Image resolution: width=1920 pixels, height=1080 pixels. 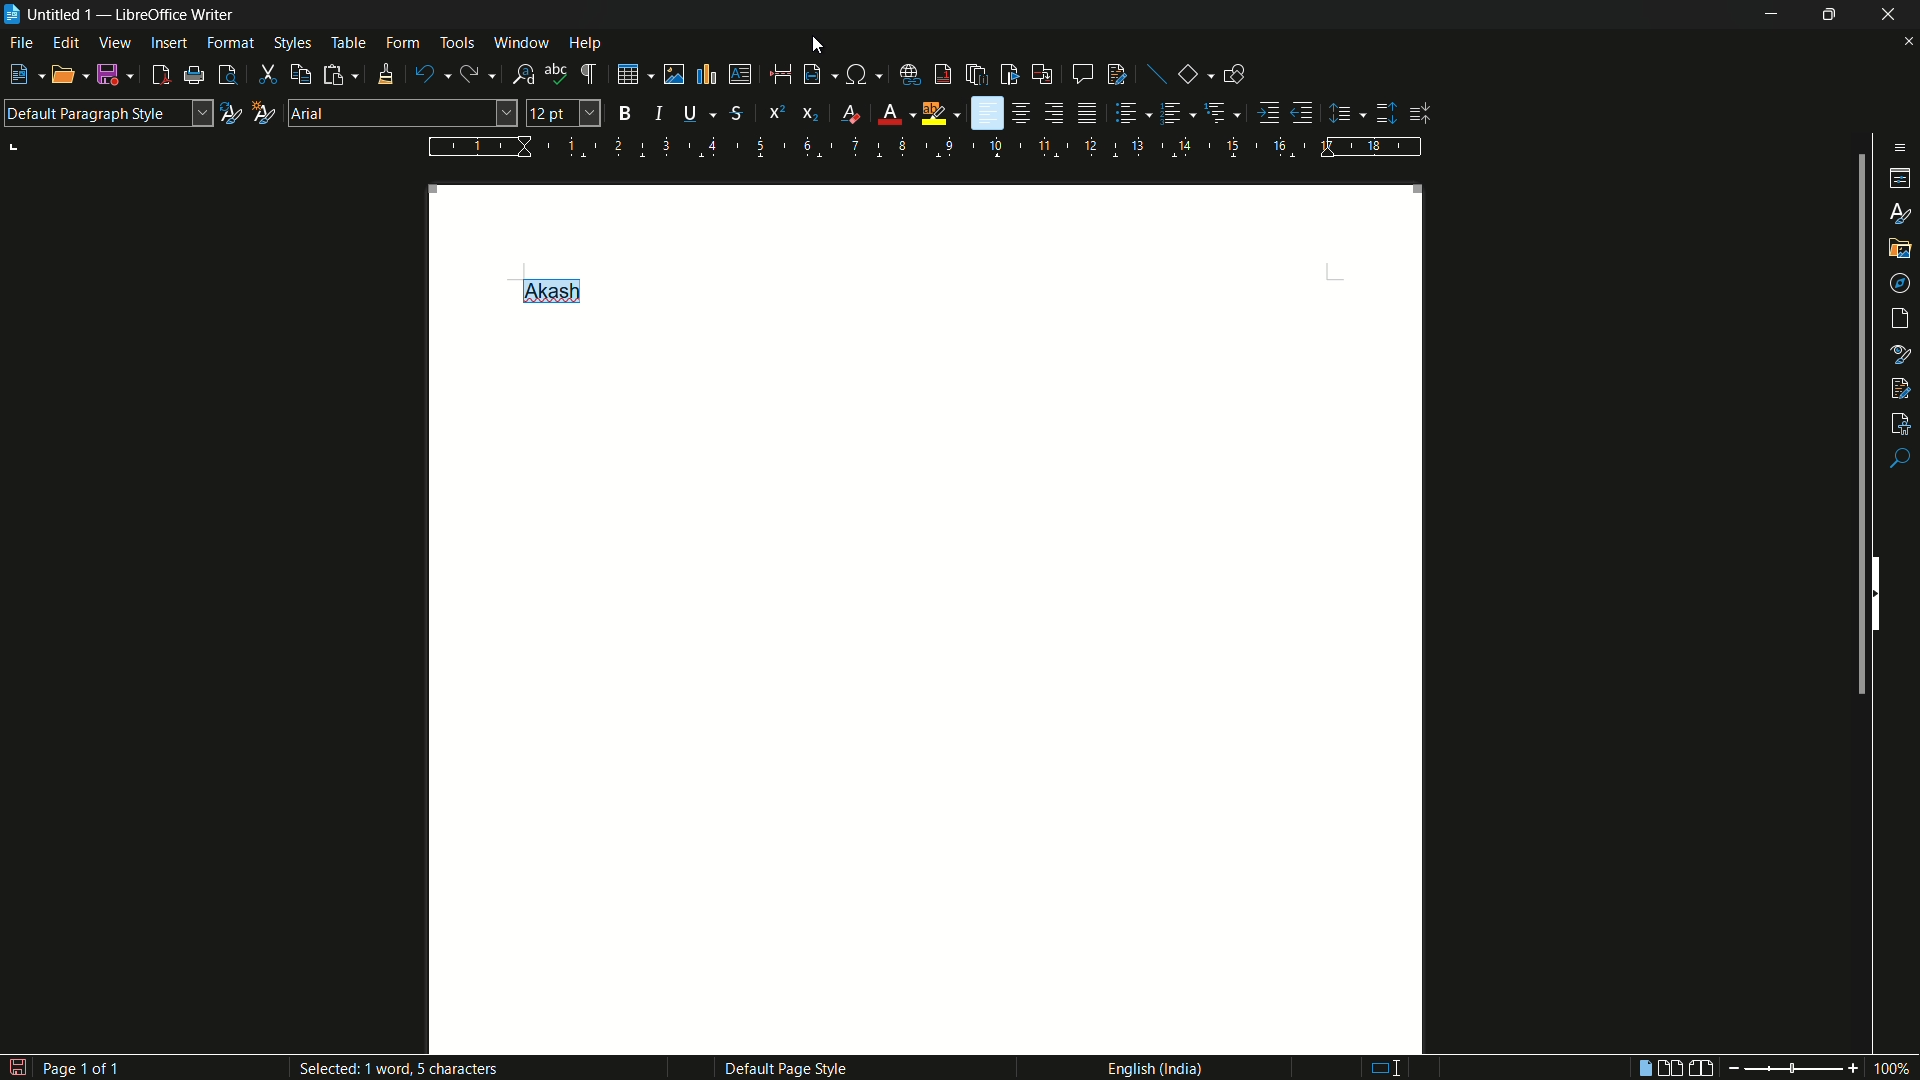 What do you see at coordinates (1894, 1069) in the screenshot?
I see `scale factor` at bounding box center [1894, 1069].